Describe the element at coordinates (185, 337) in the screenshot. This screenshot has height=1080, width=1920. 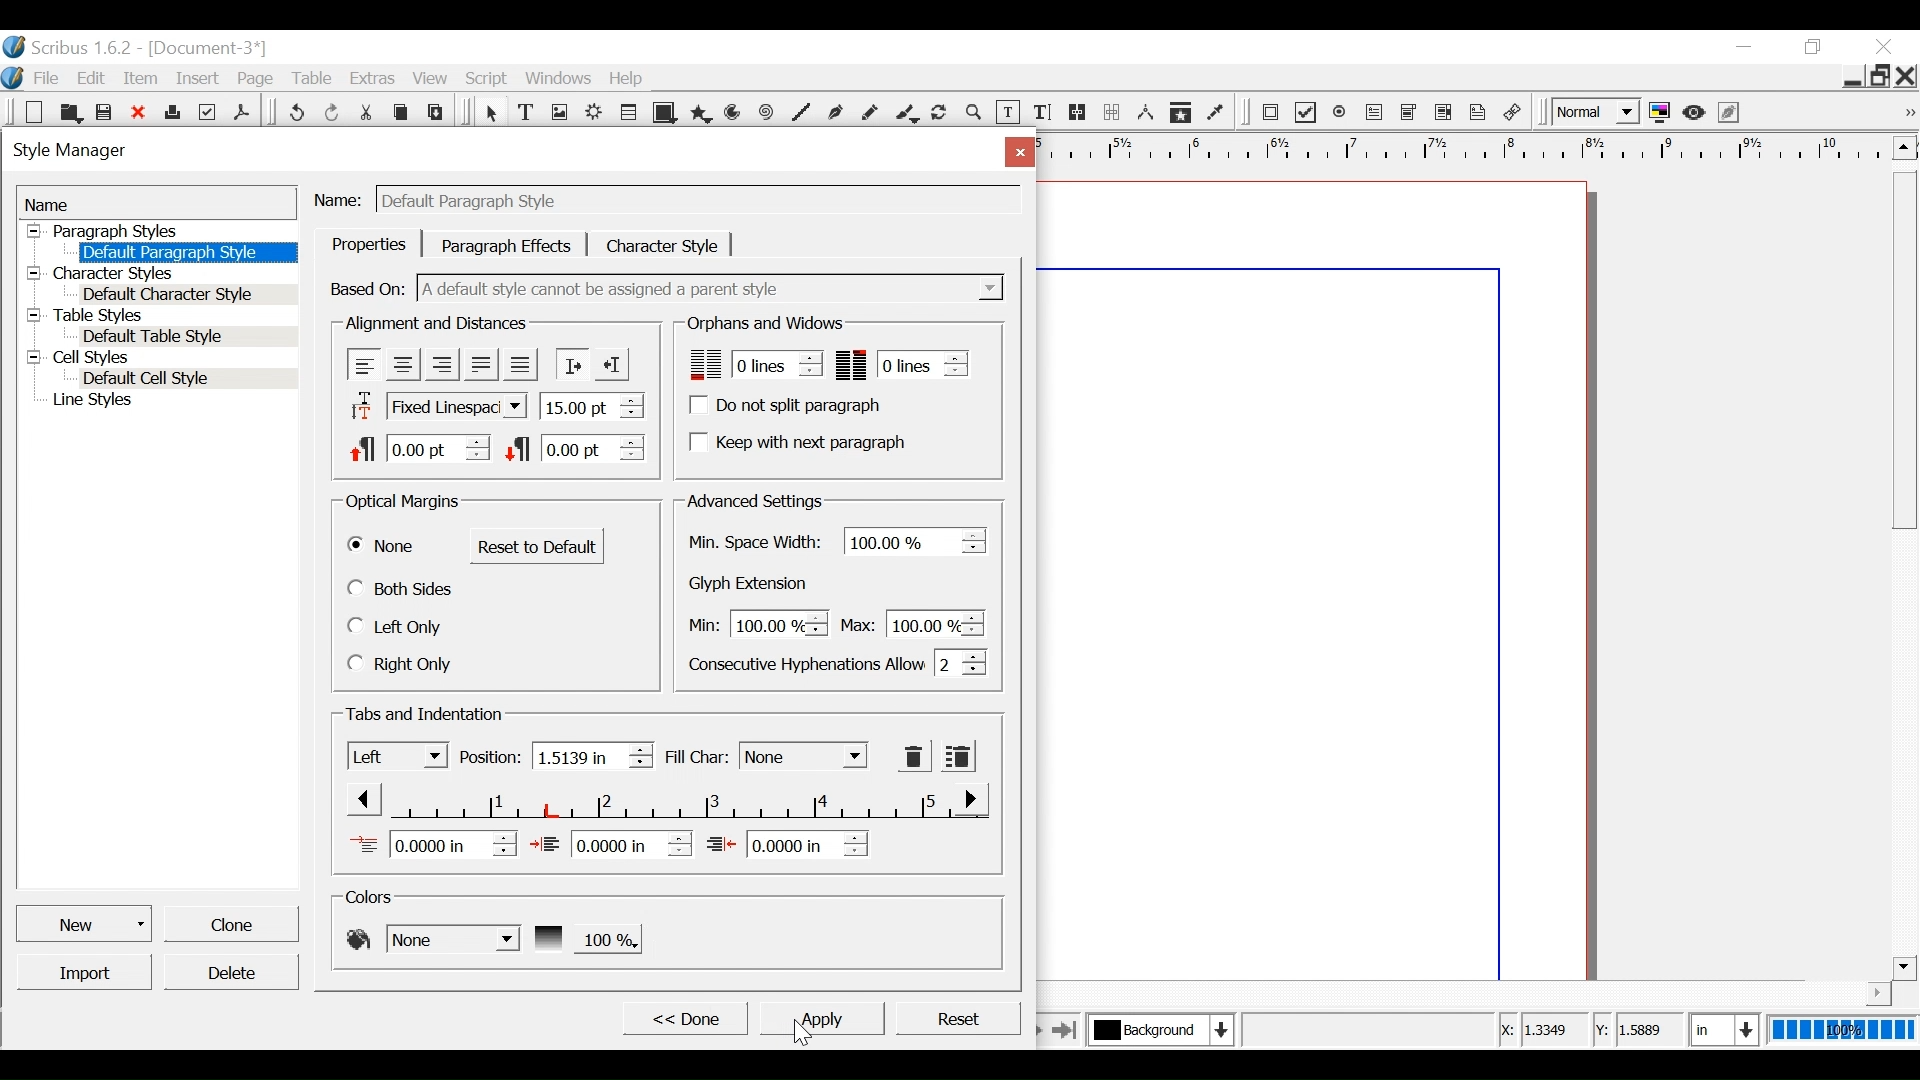
I see `Default Table Styles` at that location.